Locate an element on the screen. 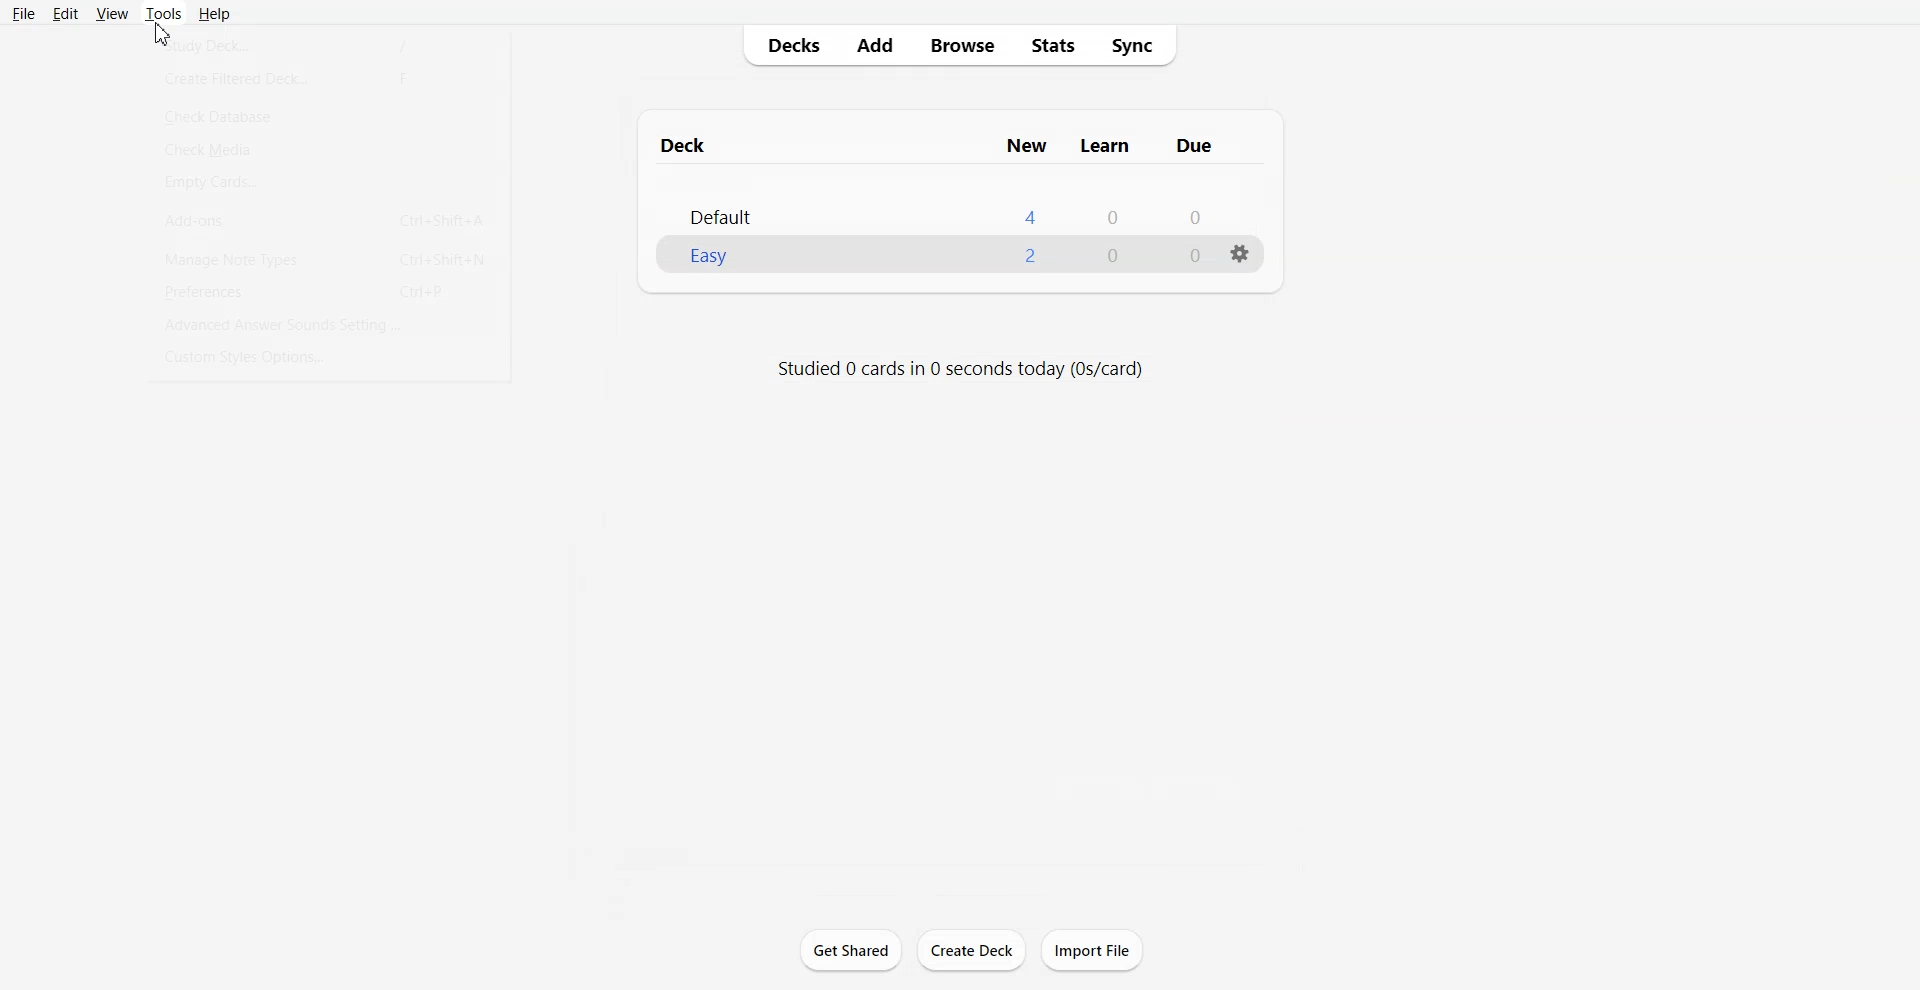  default 4 000 is located at coordinates (965, 209).